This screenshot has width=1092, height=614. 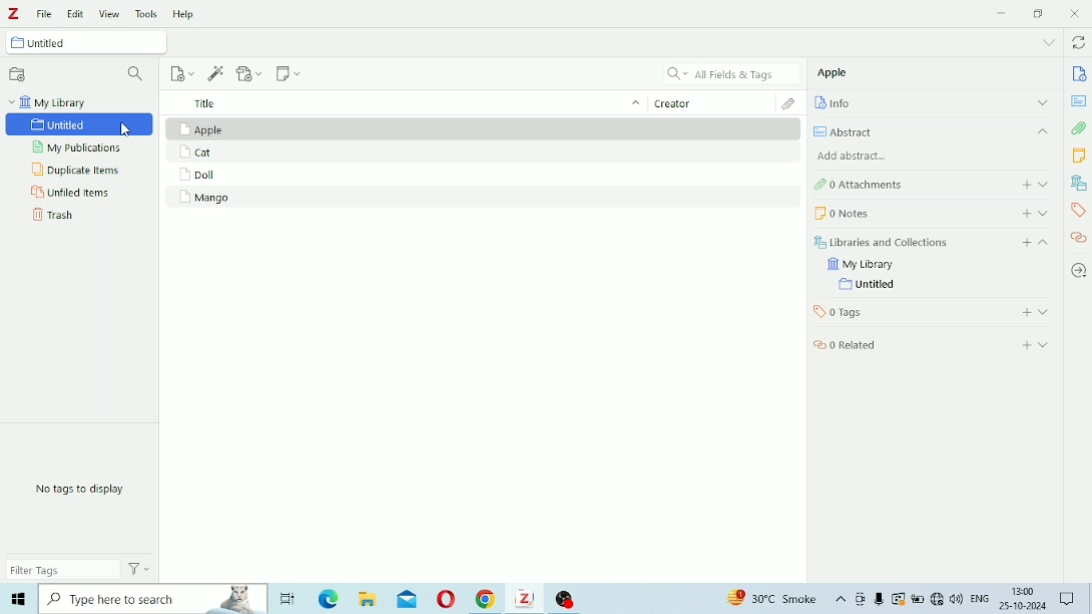 I want to click on cursor, so click(x=125, y=128).